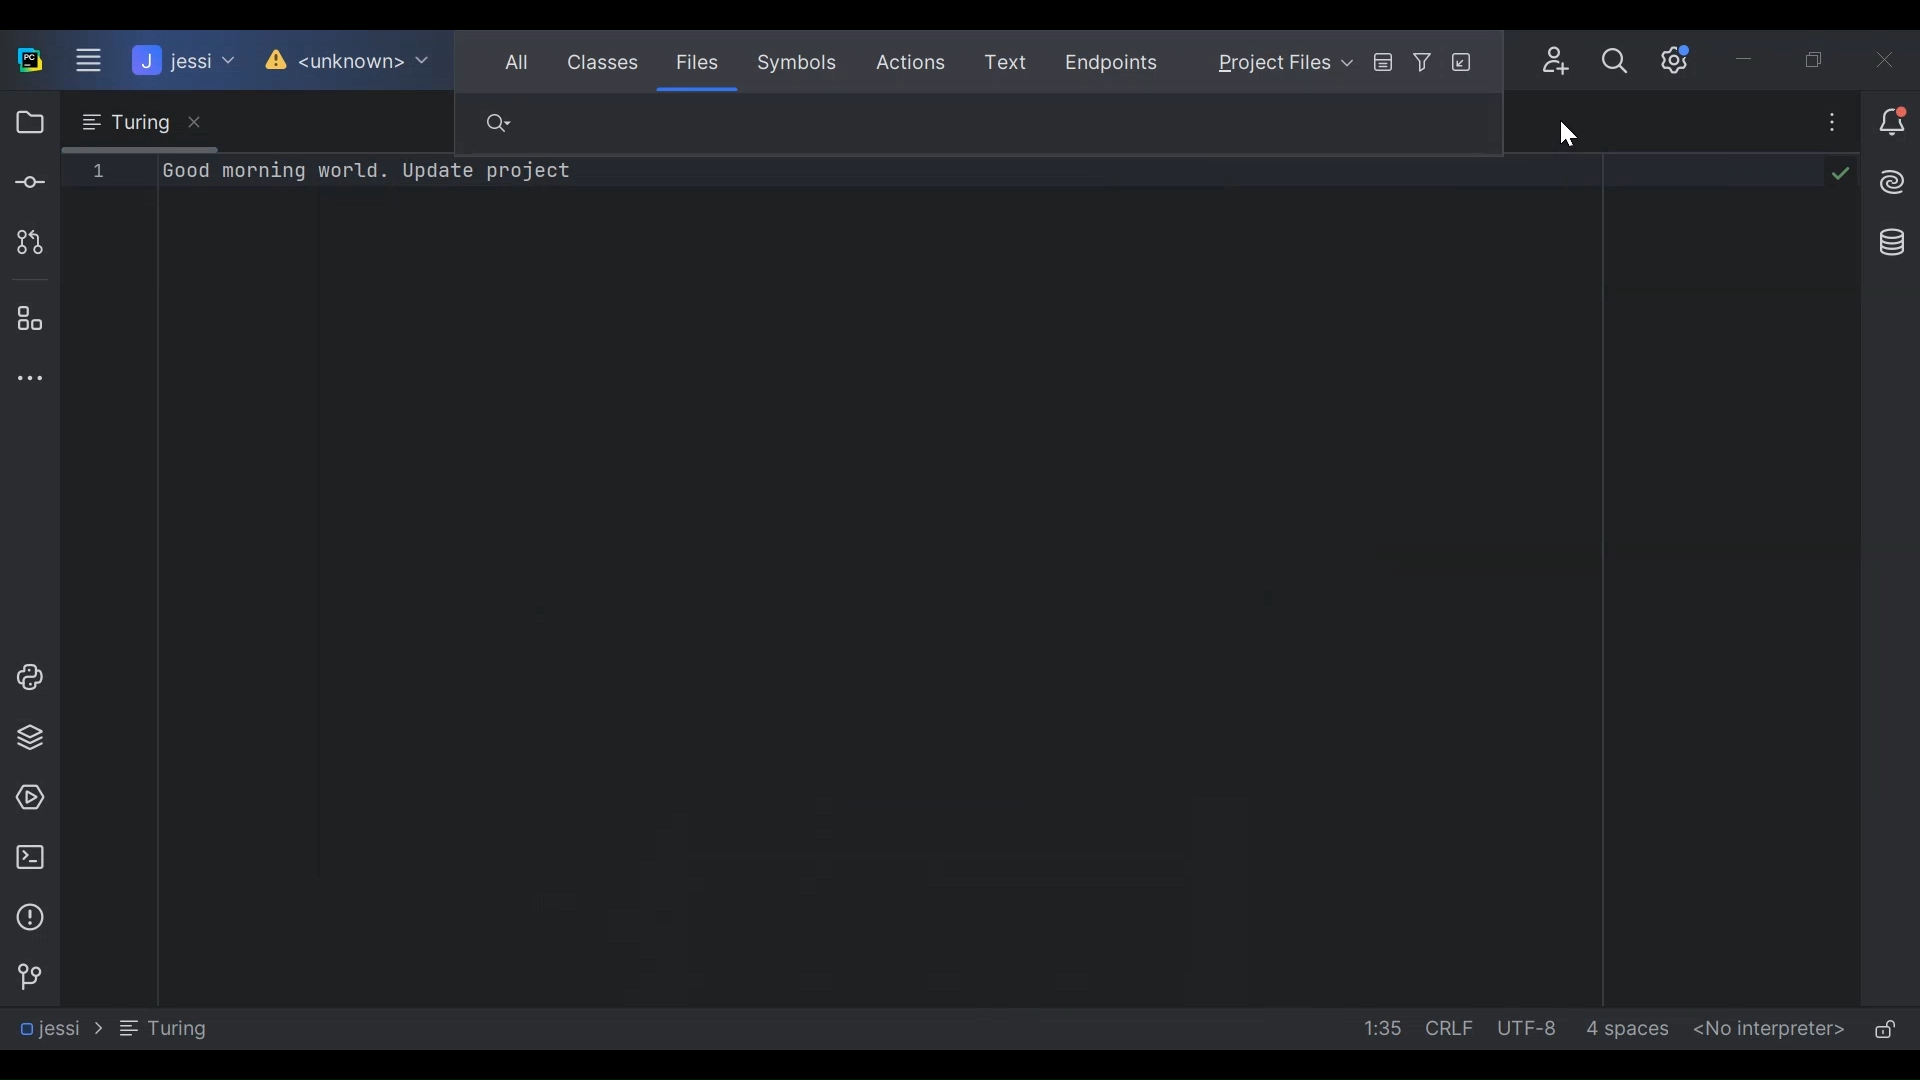 The image size is (1920, 1080). What do you see at coordinates (911, 64) in the screenshot?
I see `Actions` at bounding box center [911, 64].